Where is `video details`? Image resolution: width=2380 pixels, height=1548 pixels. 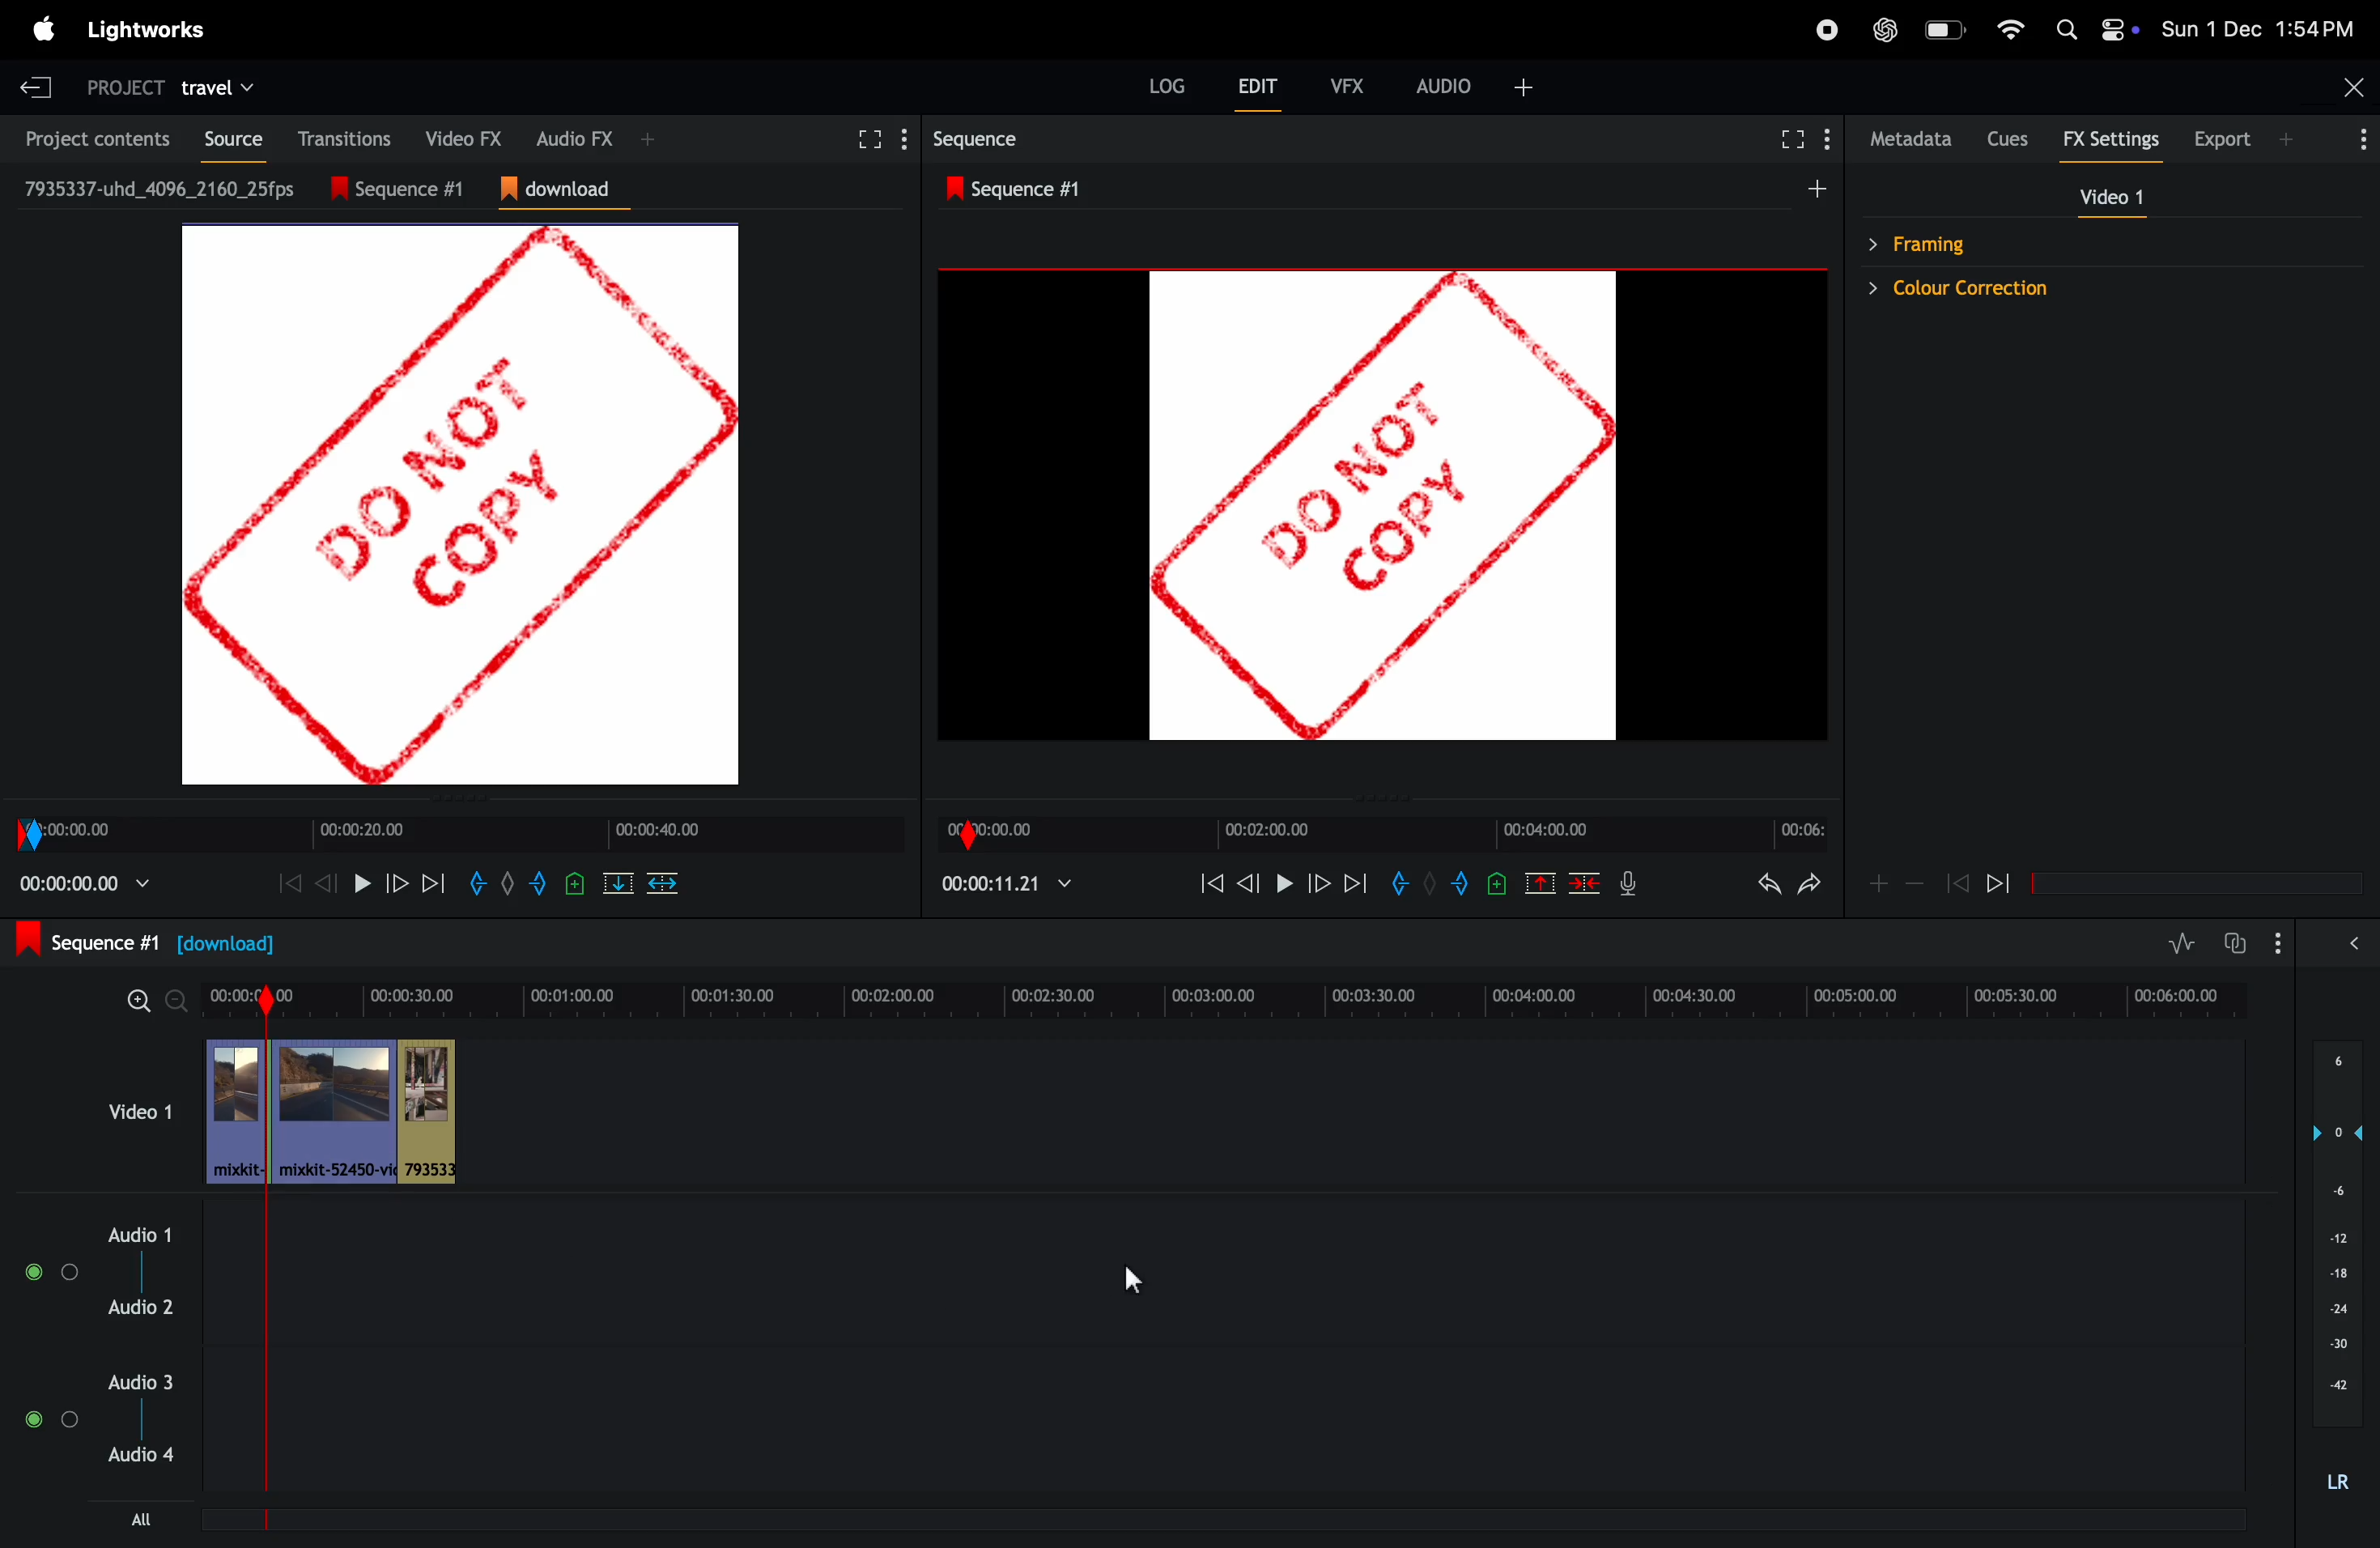 video details is located at coordinates (161, 188).